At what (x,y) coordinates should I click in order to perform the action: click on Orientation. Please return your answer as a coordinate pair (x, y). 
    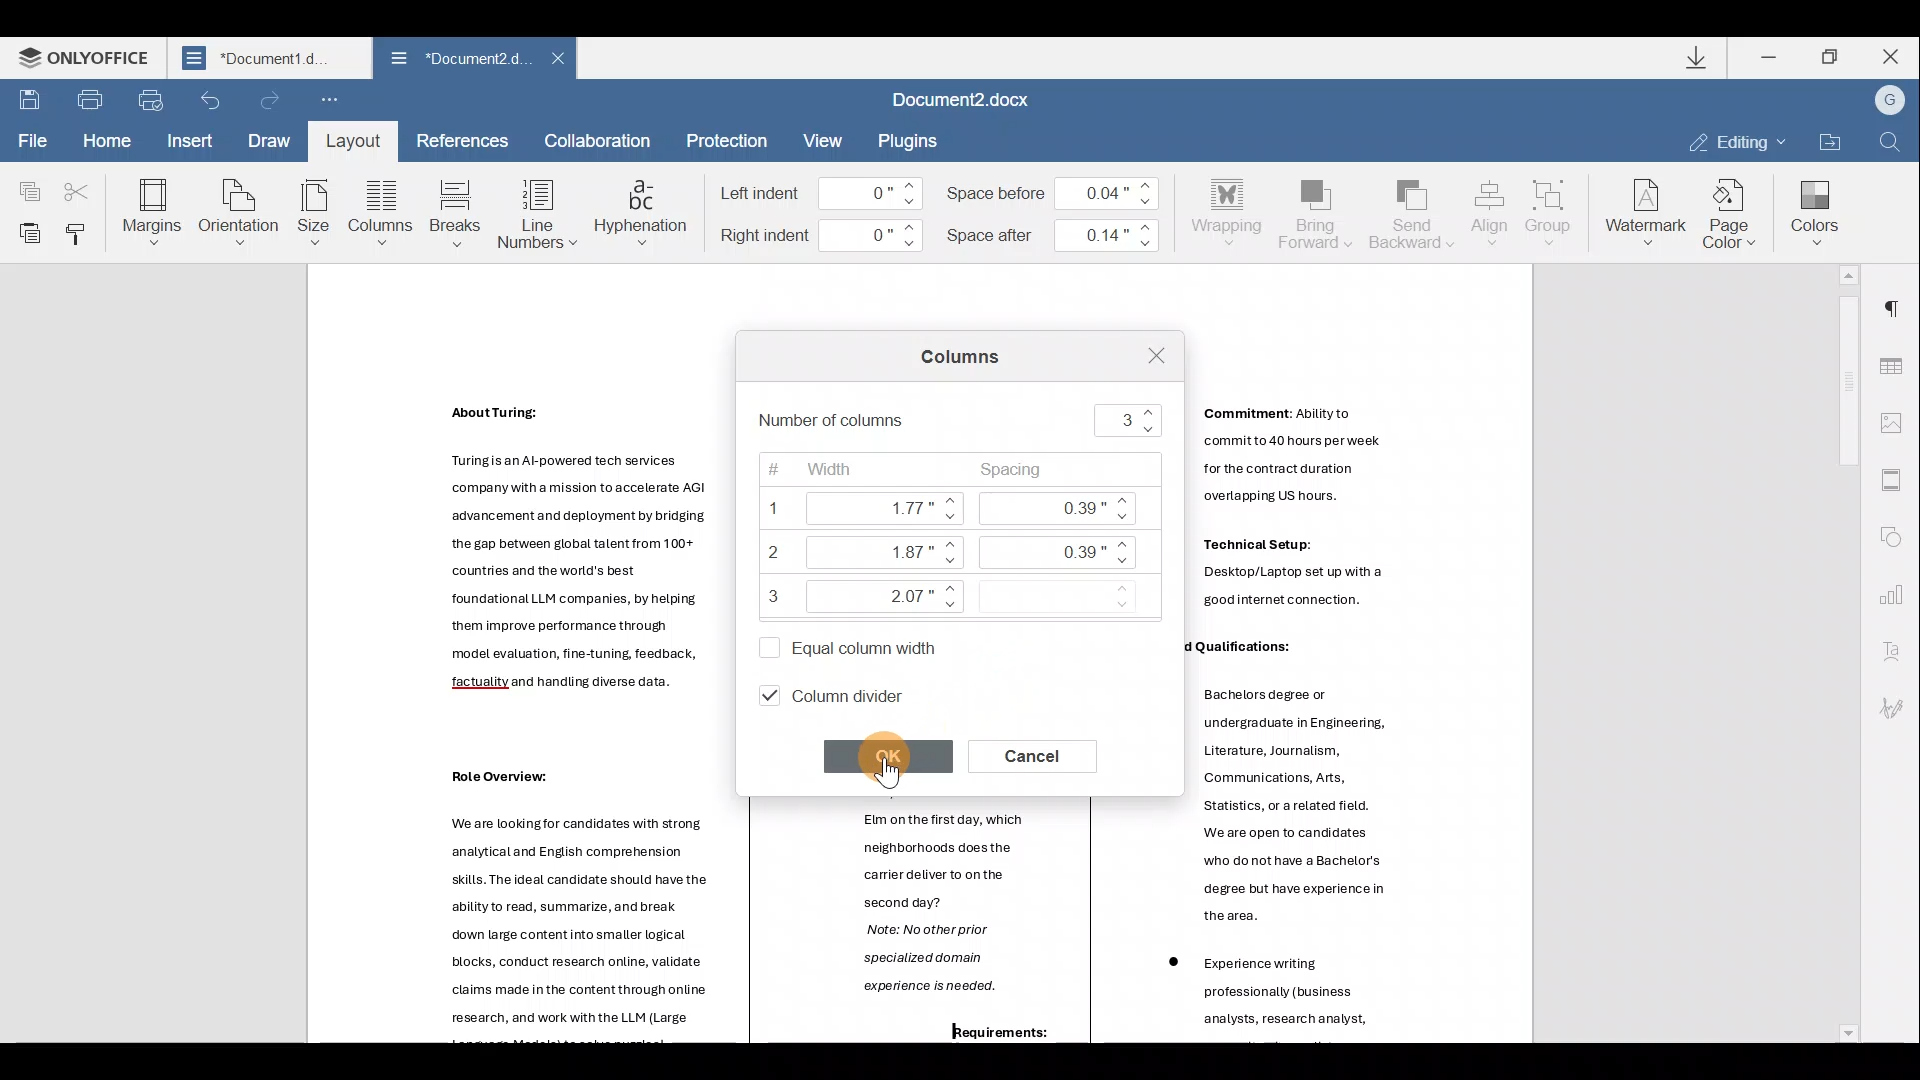
    Looking at the image, I should click on (240, 210).